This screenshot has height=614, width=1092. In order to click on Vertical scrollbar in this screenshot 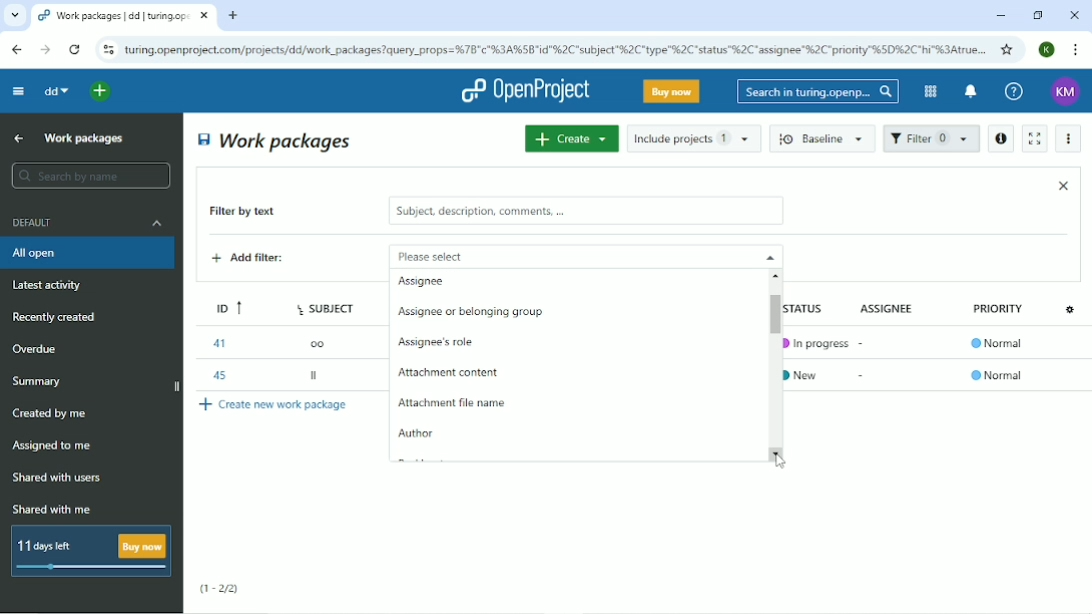, I will do `click(769, 310)`.